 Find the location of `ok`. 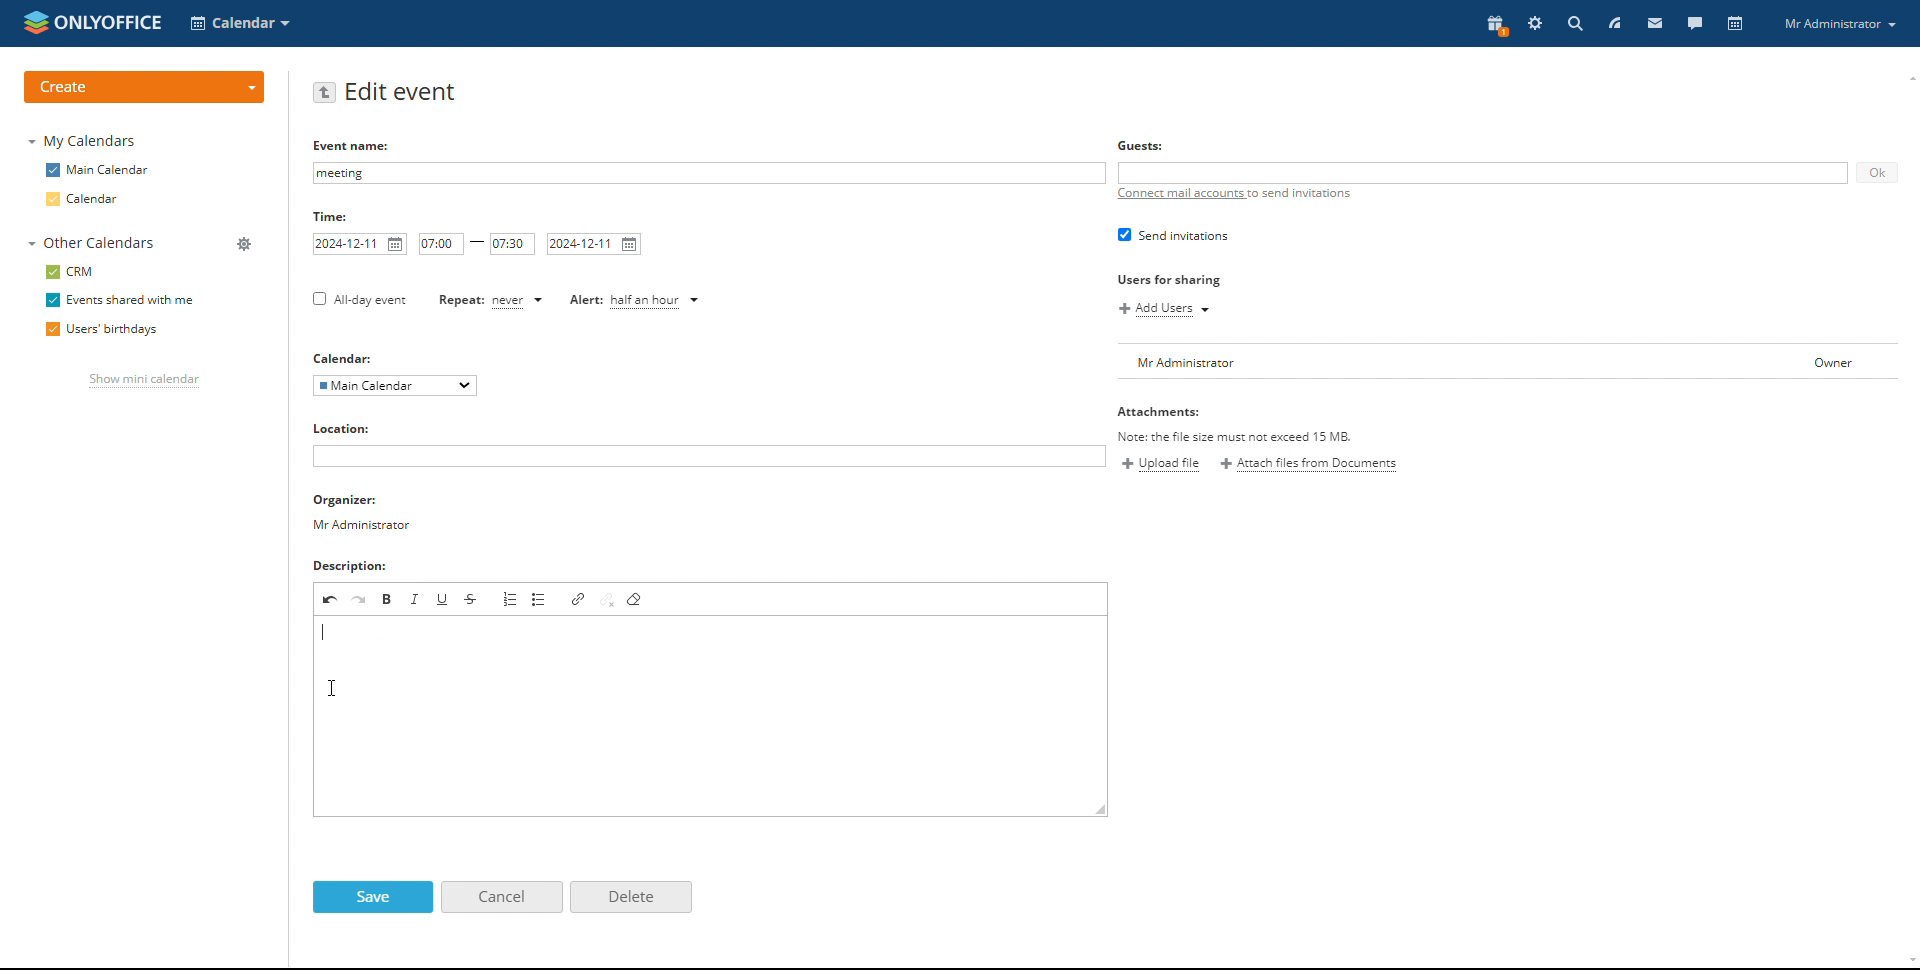

ok is located at coordinates (1875, 172).